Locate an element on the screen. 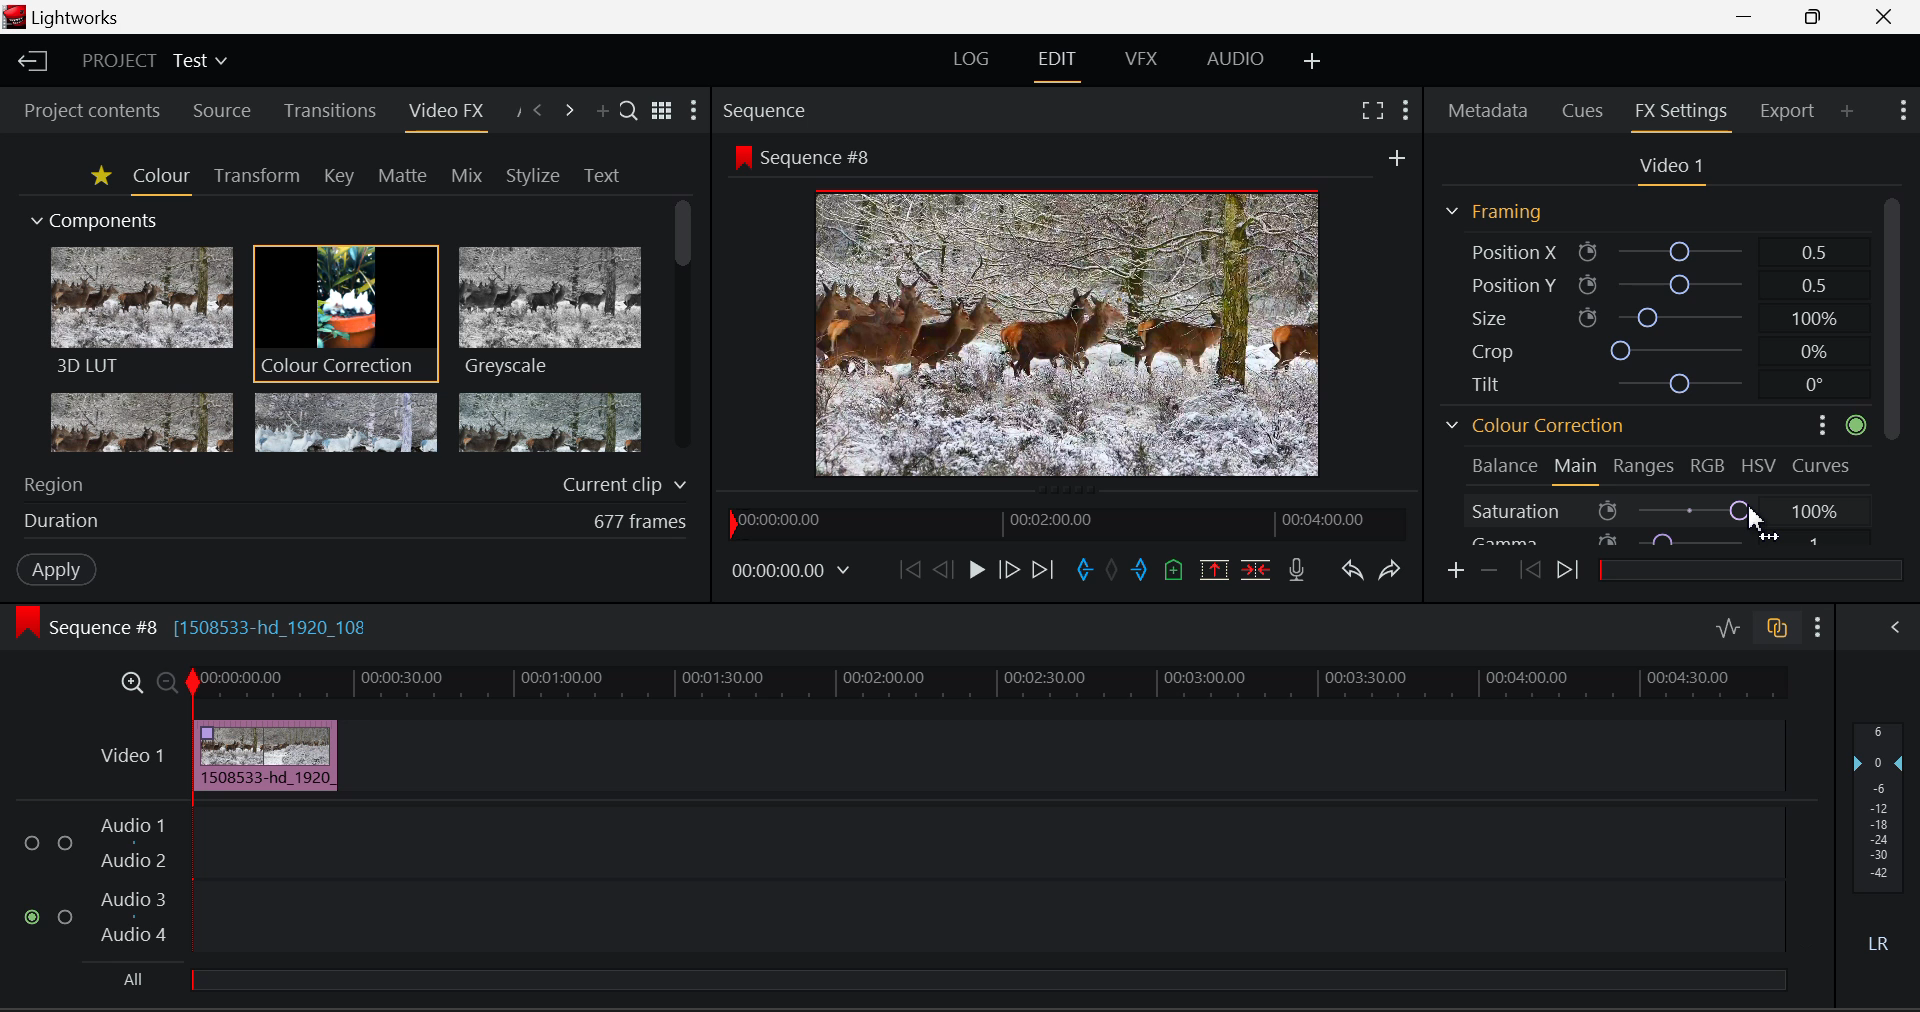  Crop is located at coordinates (1646, 349).